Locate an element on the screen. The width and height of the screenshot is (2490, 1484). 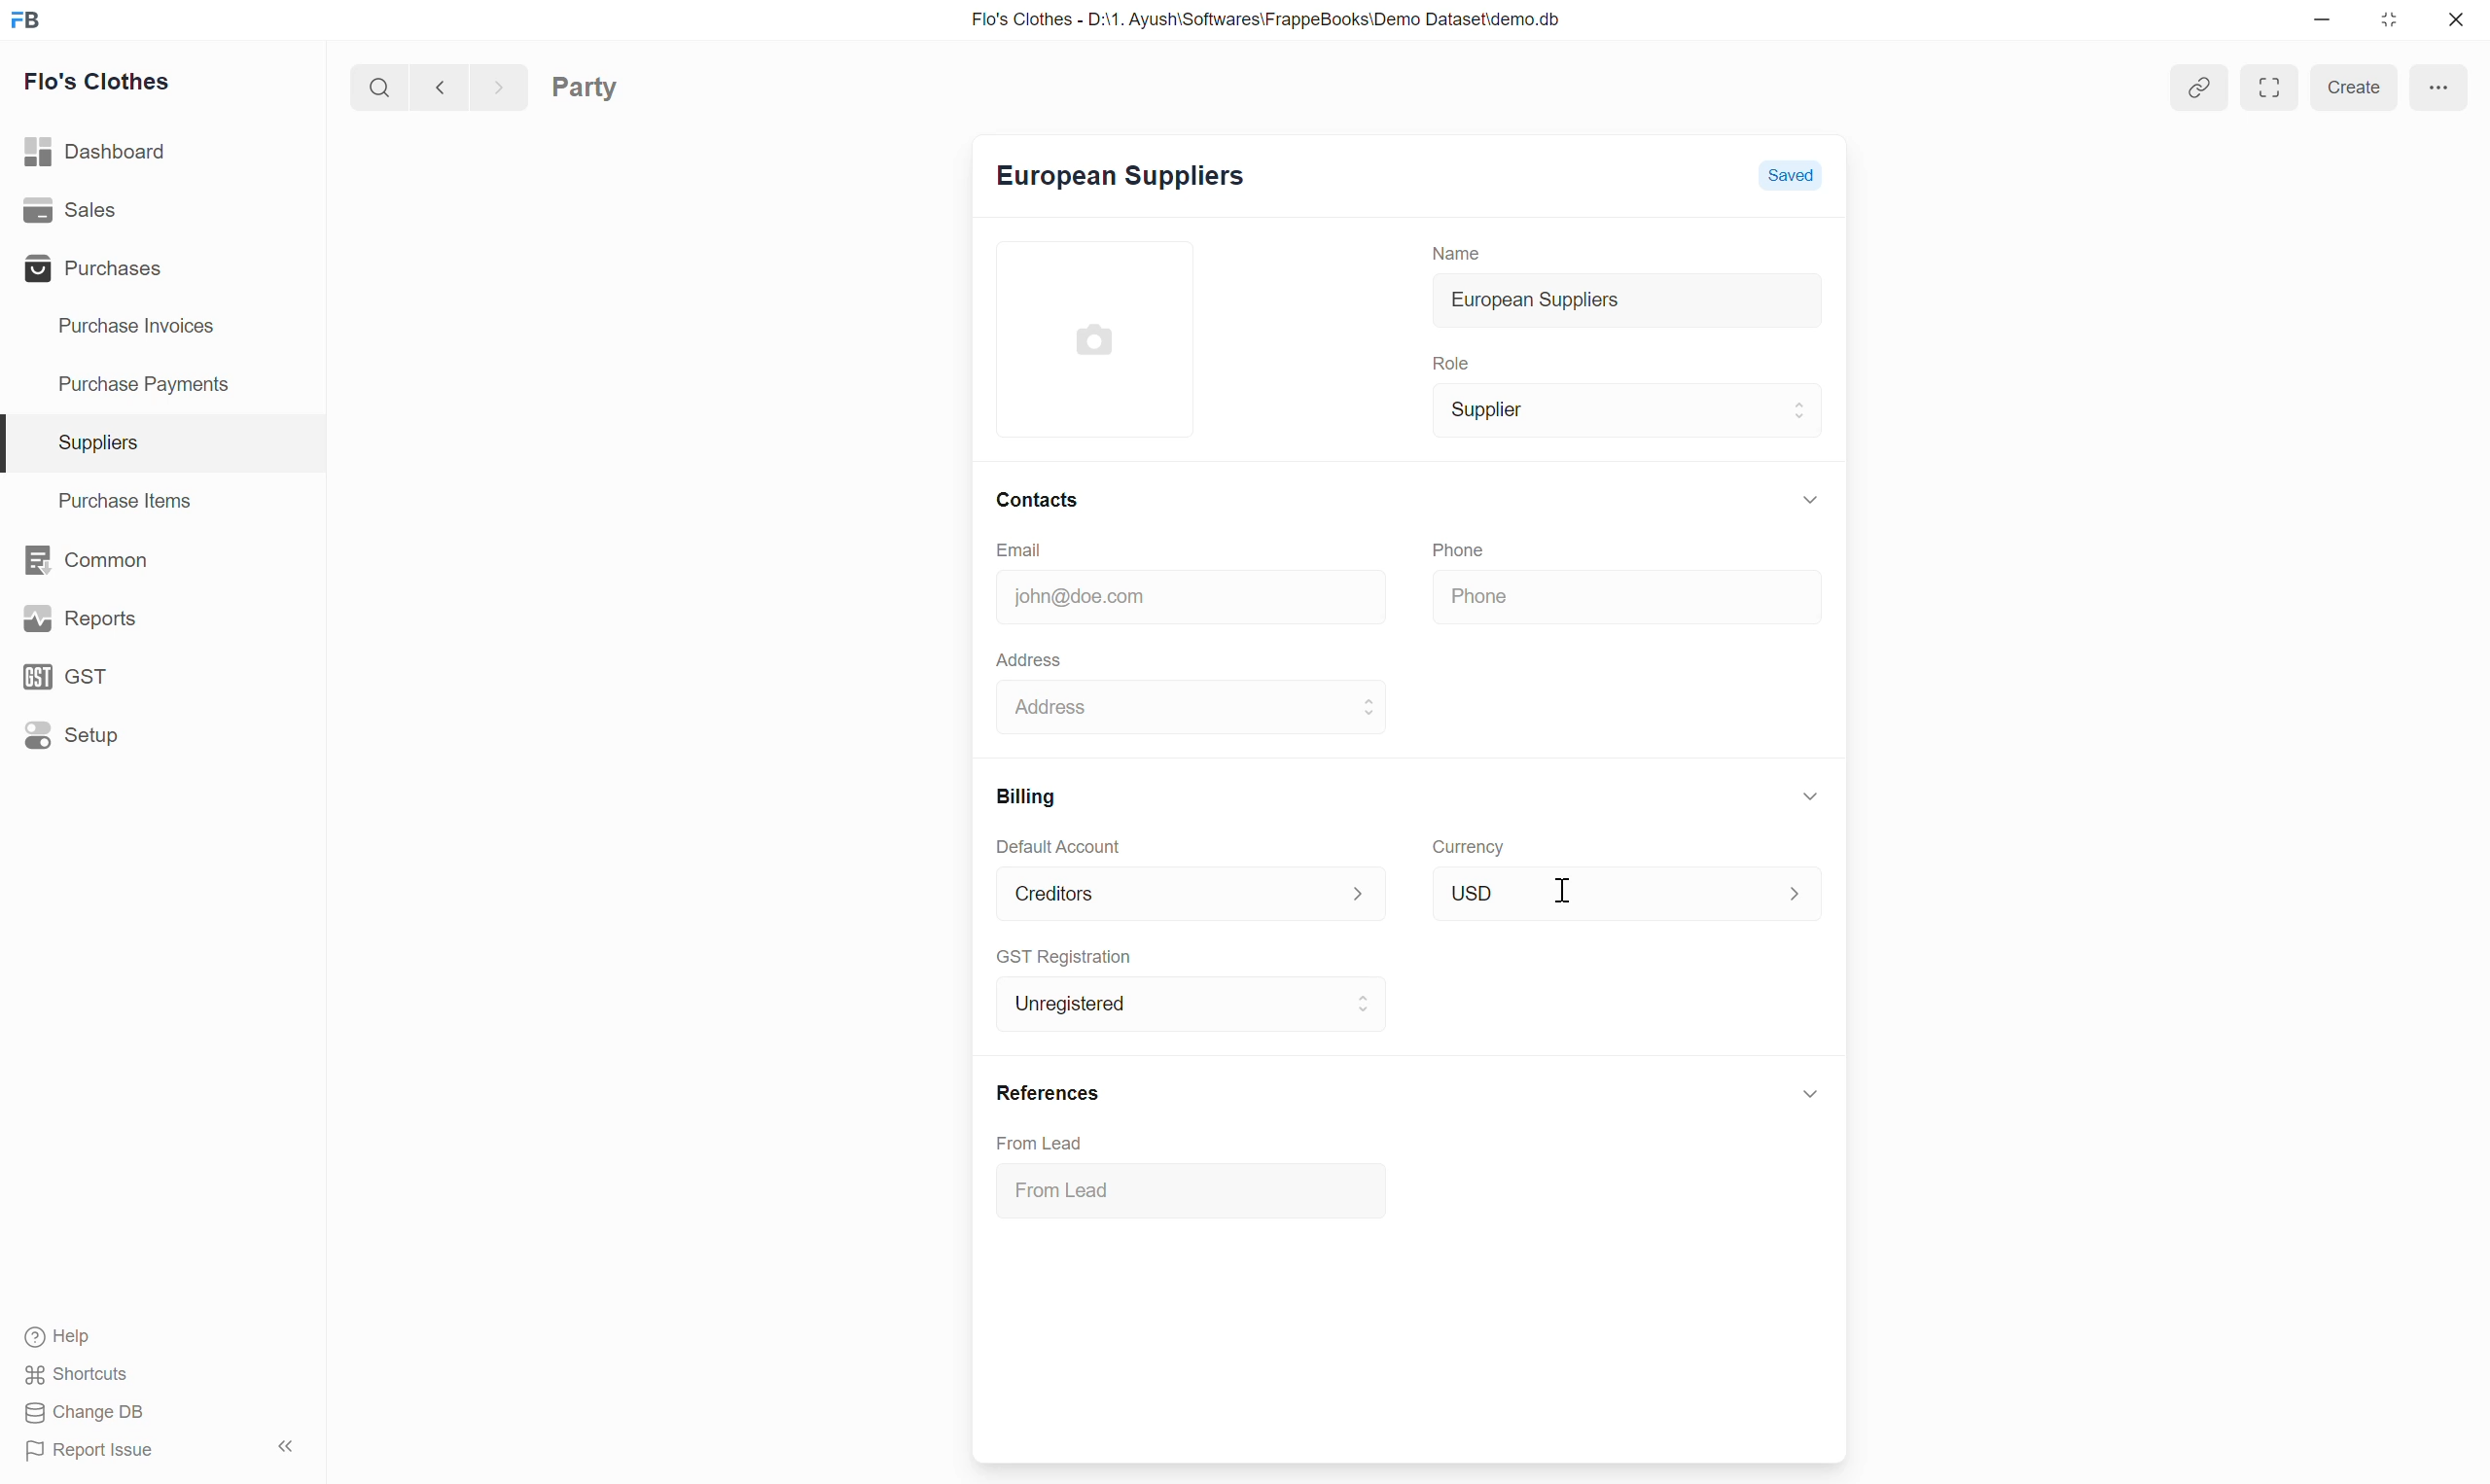
Sales is located at coordinates (72, 204).